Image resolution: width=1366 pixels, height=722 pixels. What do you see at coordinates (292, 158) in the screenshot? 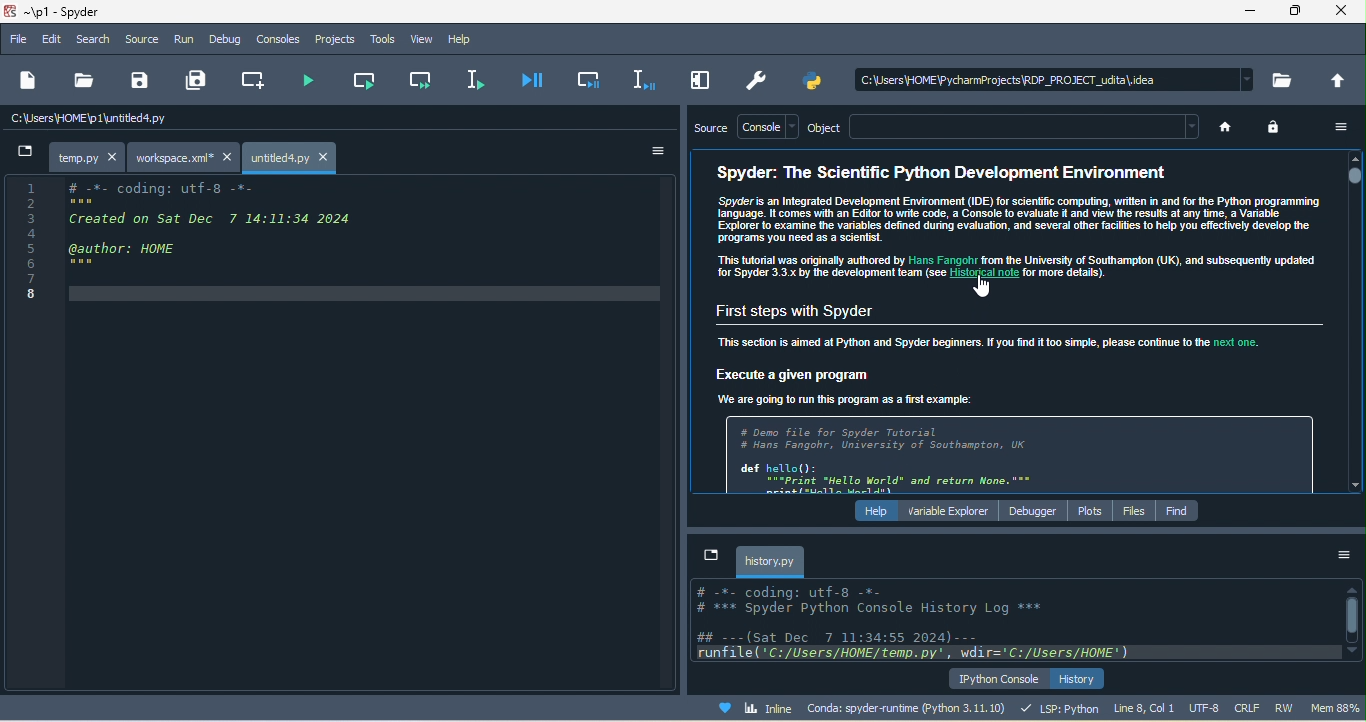
I see `untitled4` at bounding box center [292, 158].